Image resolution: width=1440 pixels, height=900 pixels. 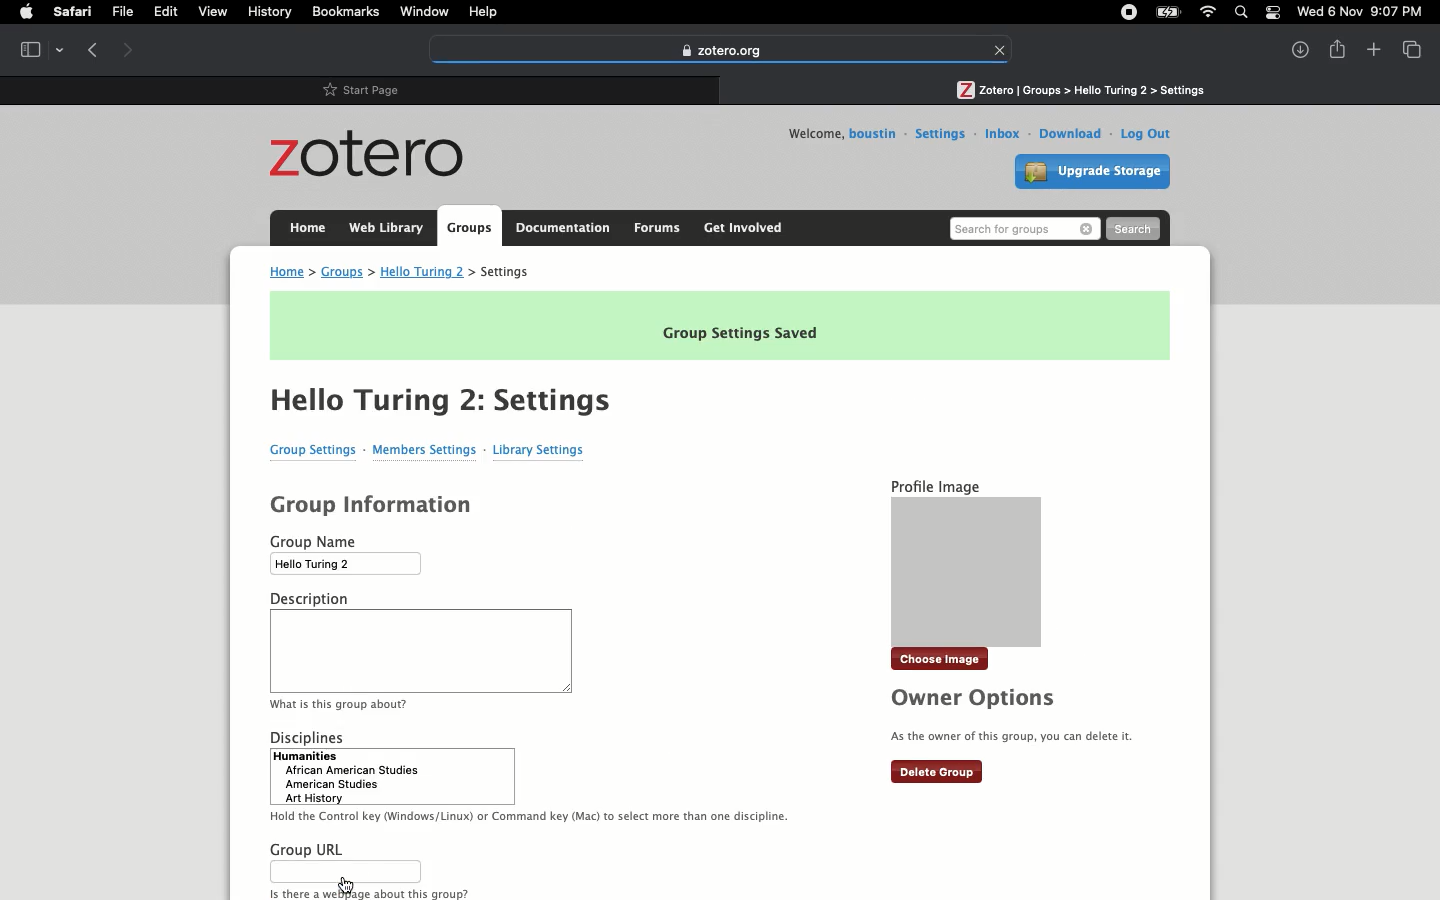 I want to click on Settings, so click(x=940, y=134).